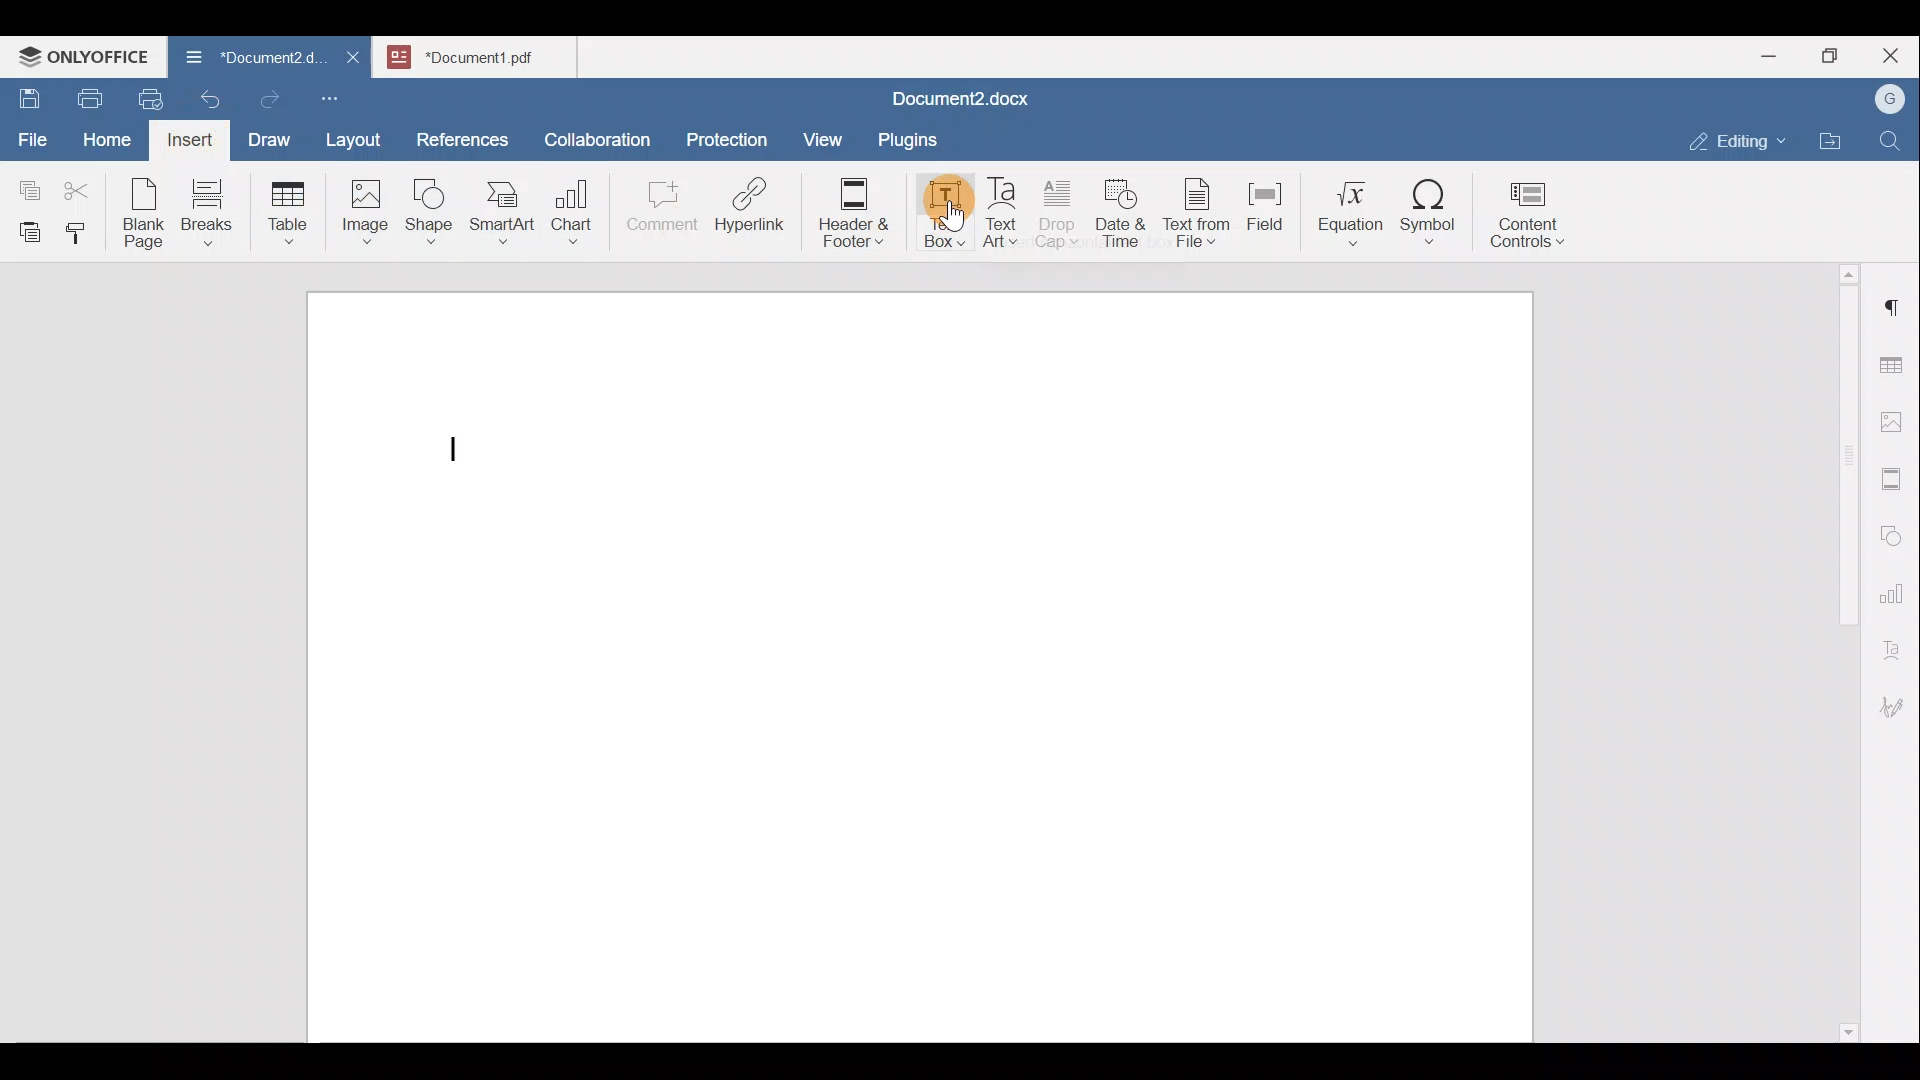 This screenshot has height=1080, width=1920. What do you see at coordinates (25, 227) in the screenshot?
I see `Paste` at bounding box center [25, 227].